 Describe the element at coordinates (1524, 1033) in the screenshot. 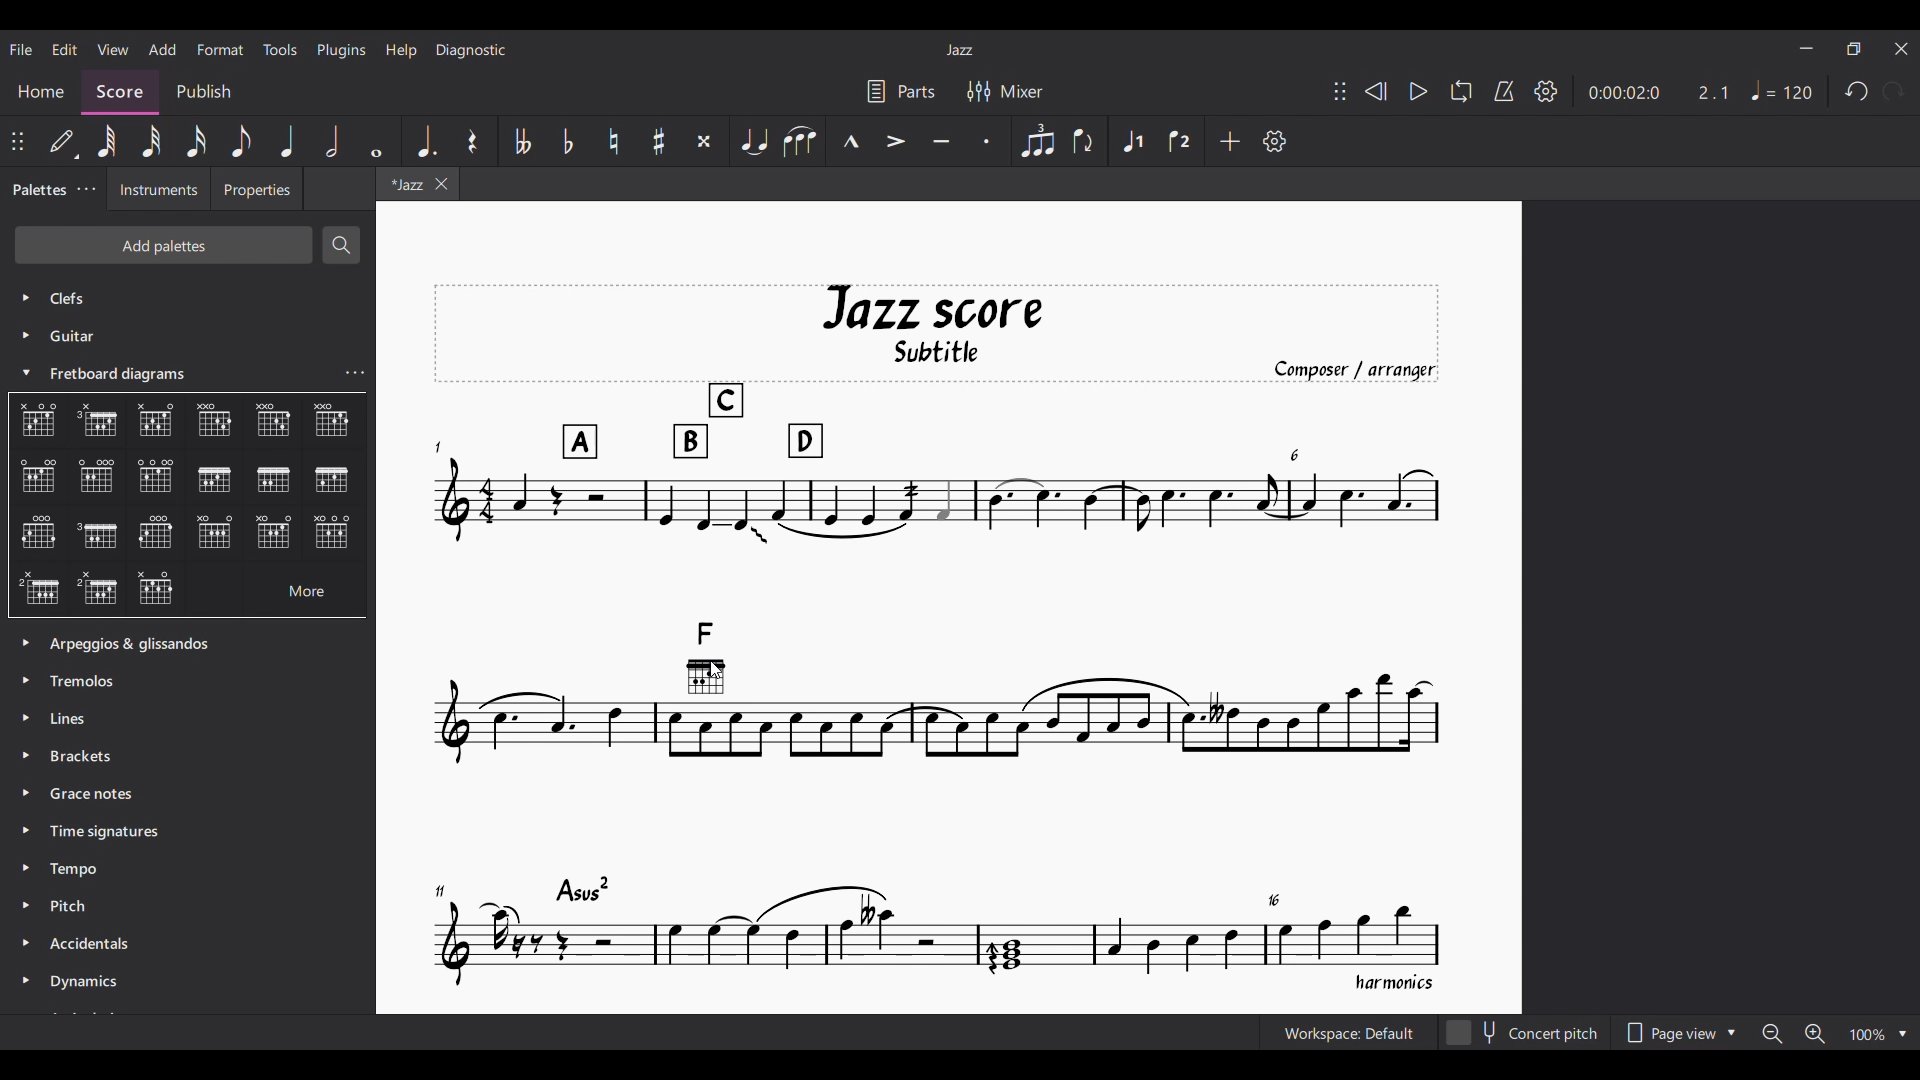

I see `Concert pitch toggle` at that location.